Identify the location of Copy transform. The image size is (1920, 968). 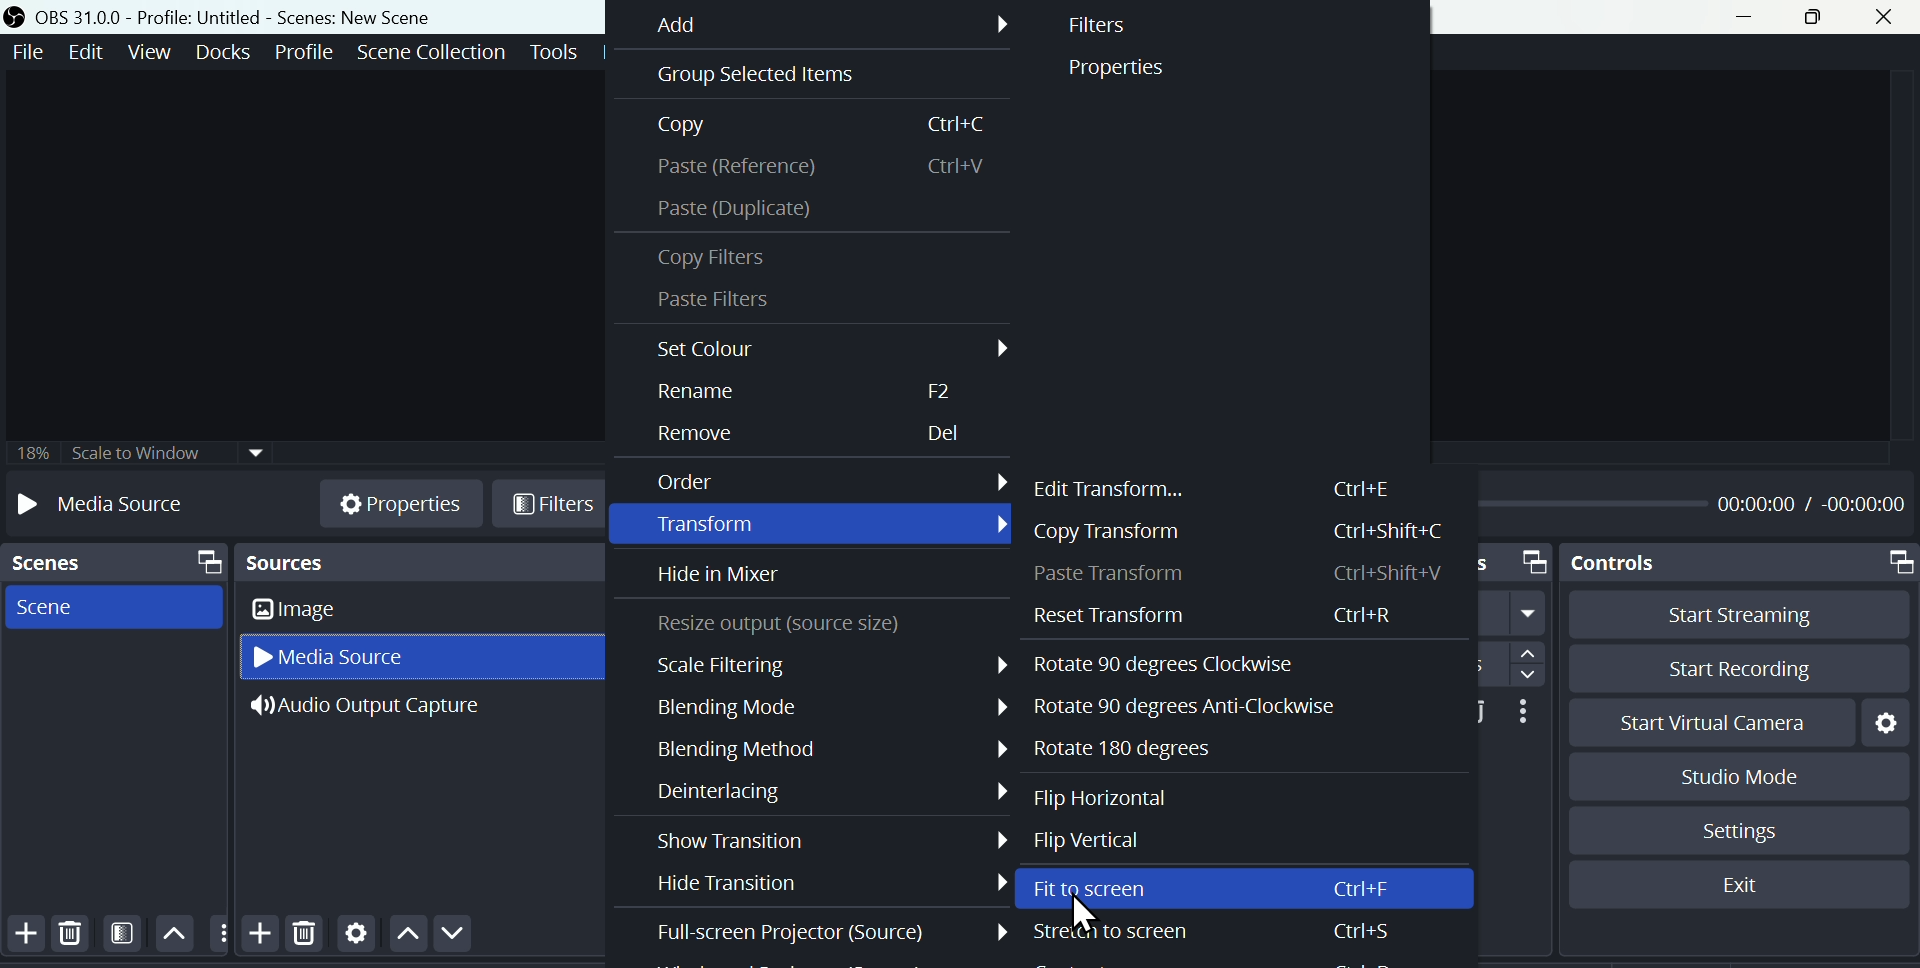
(1251, 528).